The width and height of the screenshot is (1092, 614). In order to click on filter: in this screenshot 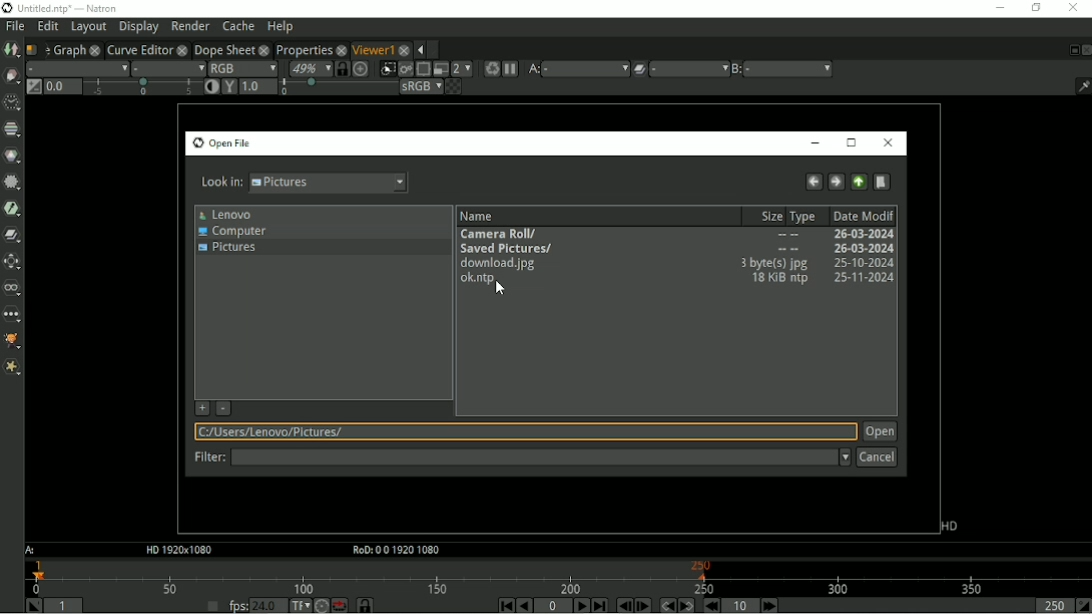, I will do `click(205, 459)`.